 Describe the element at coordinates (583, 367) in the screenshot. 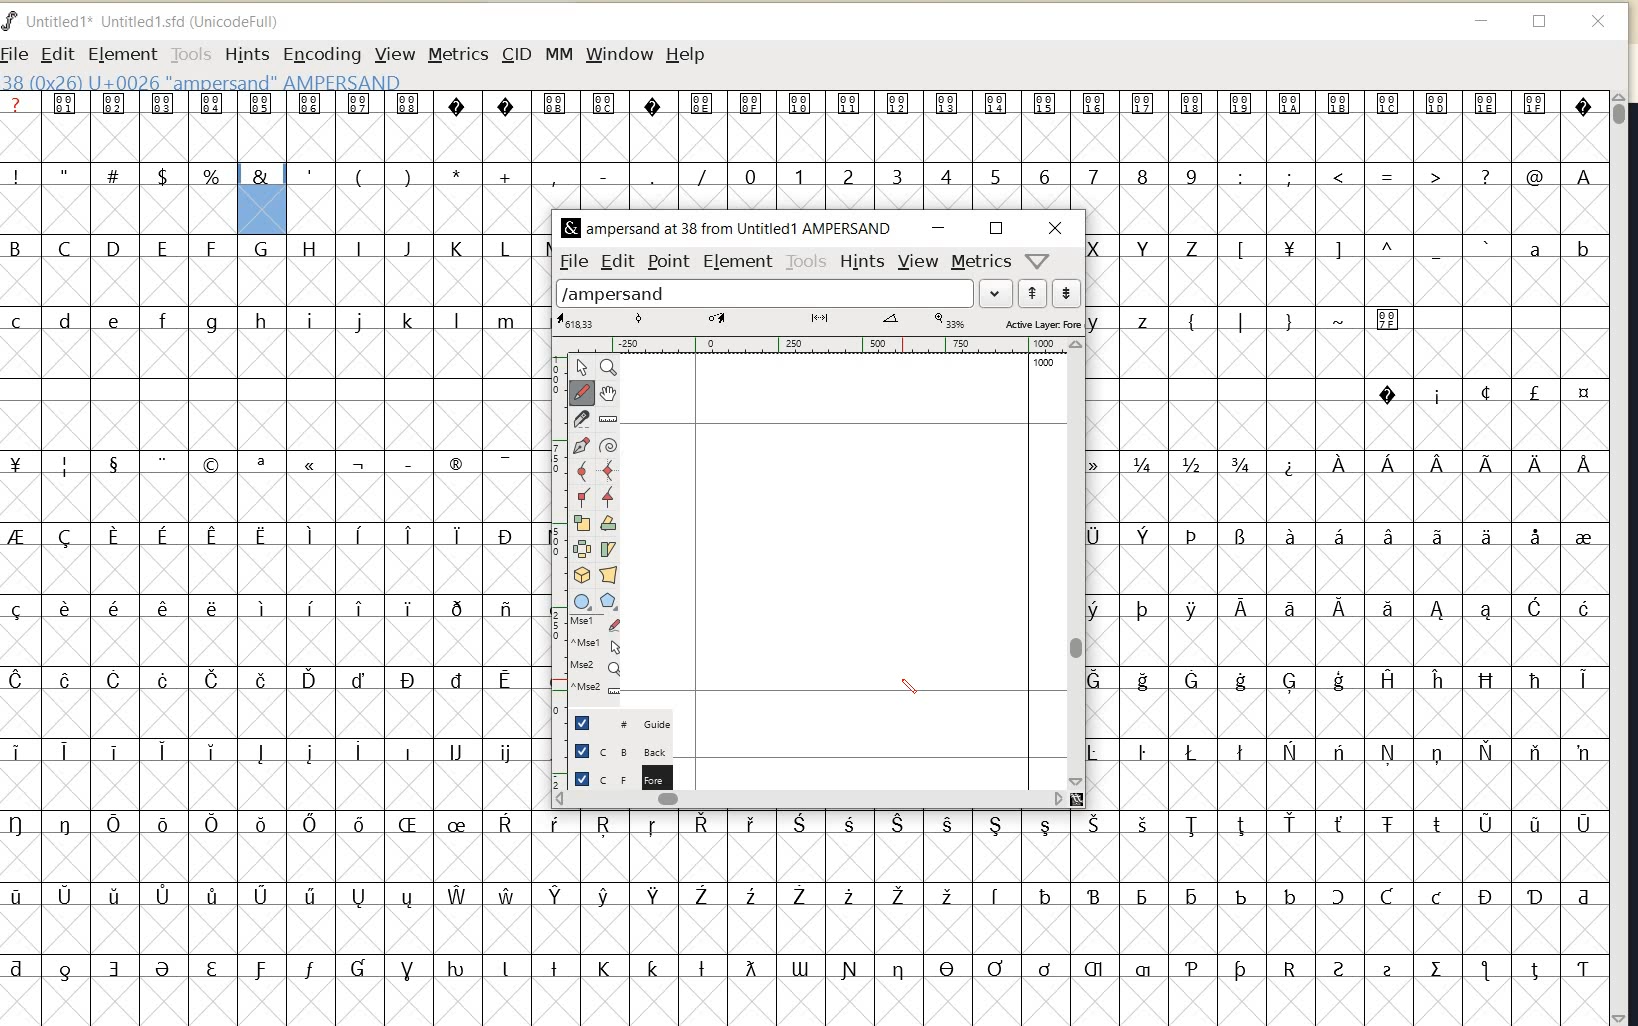

I see `pointer` at that location.